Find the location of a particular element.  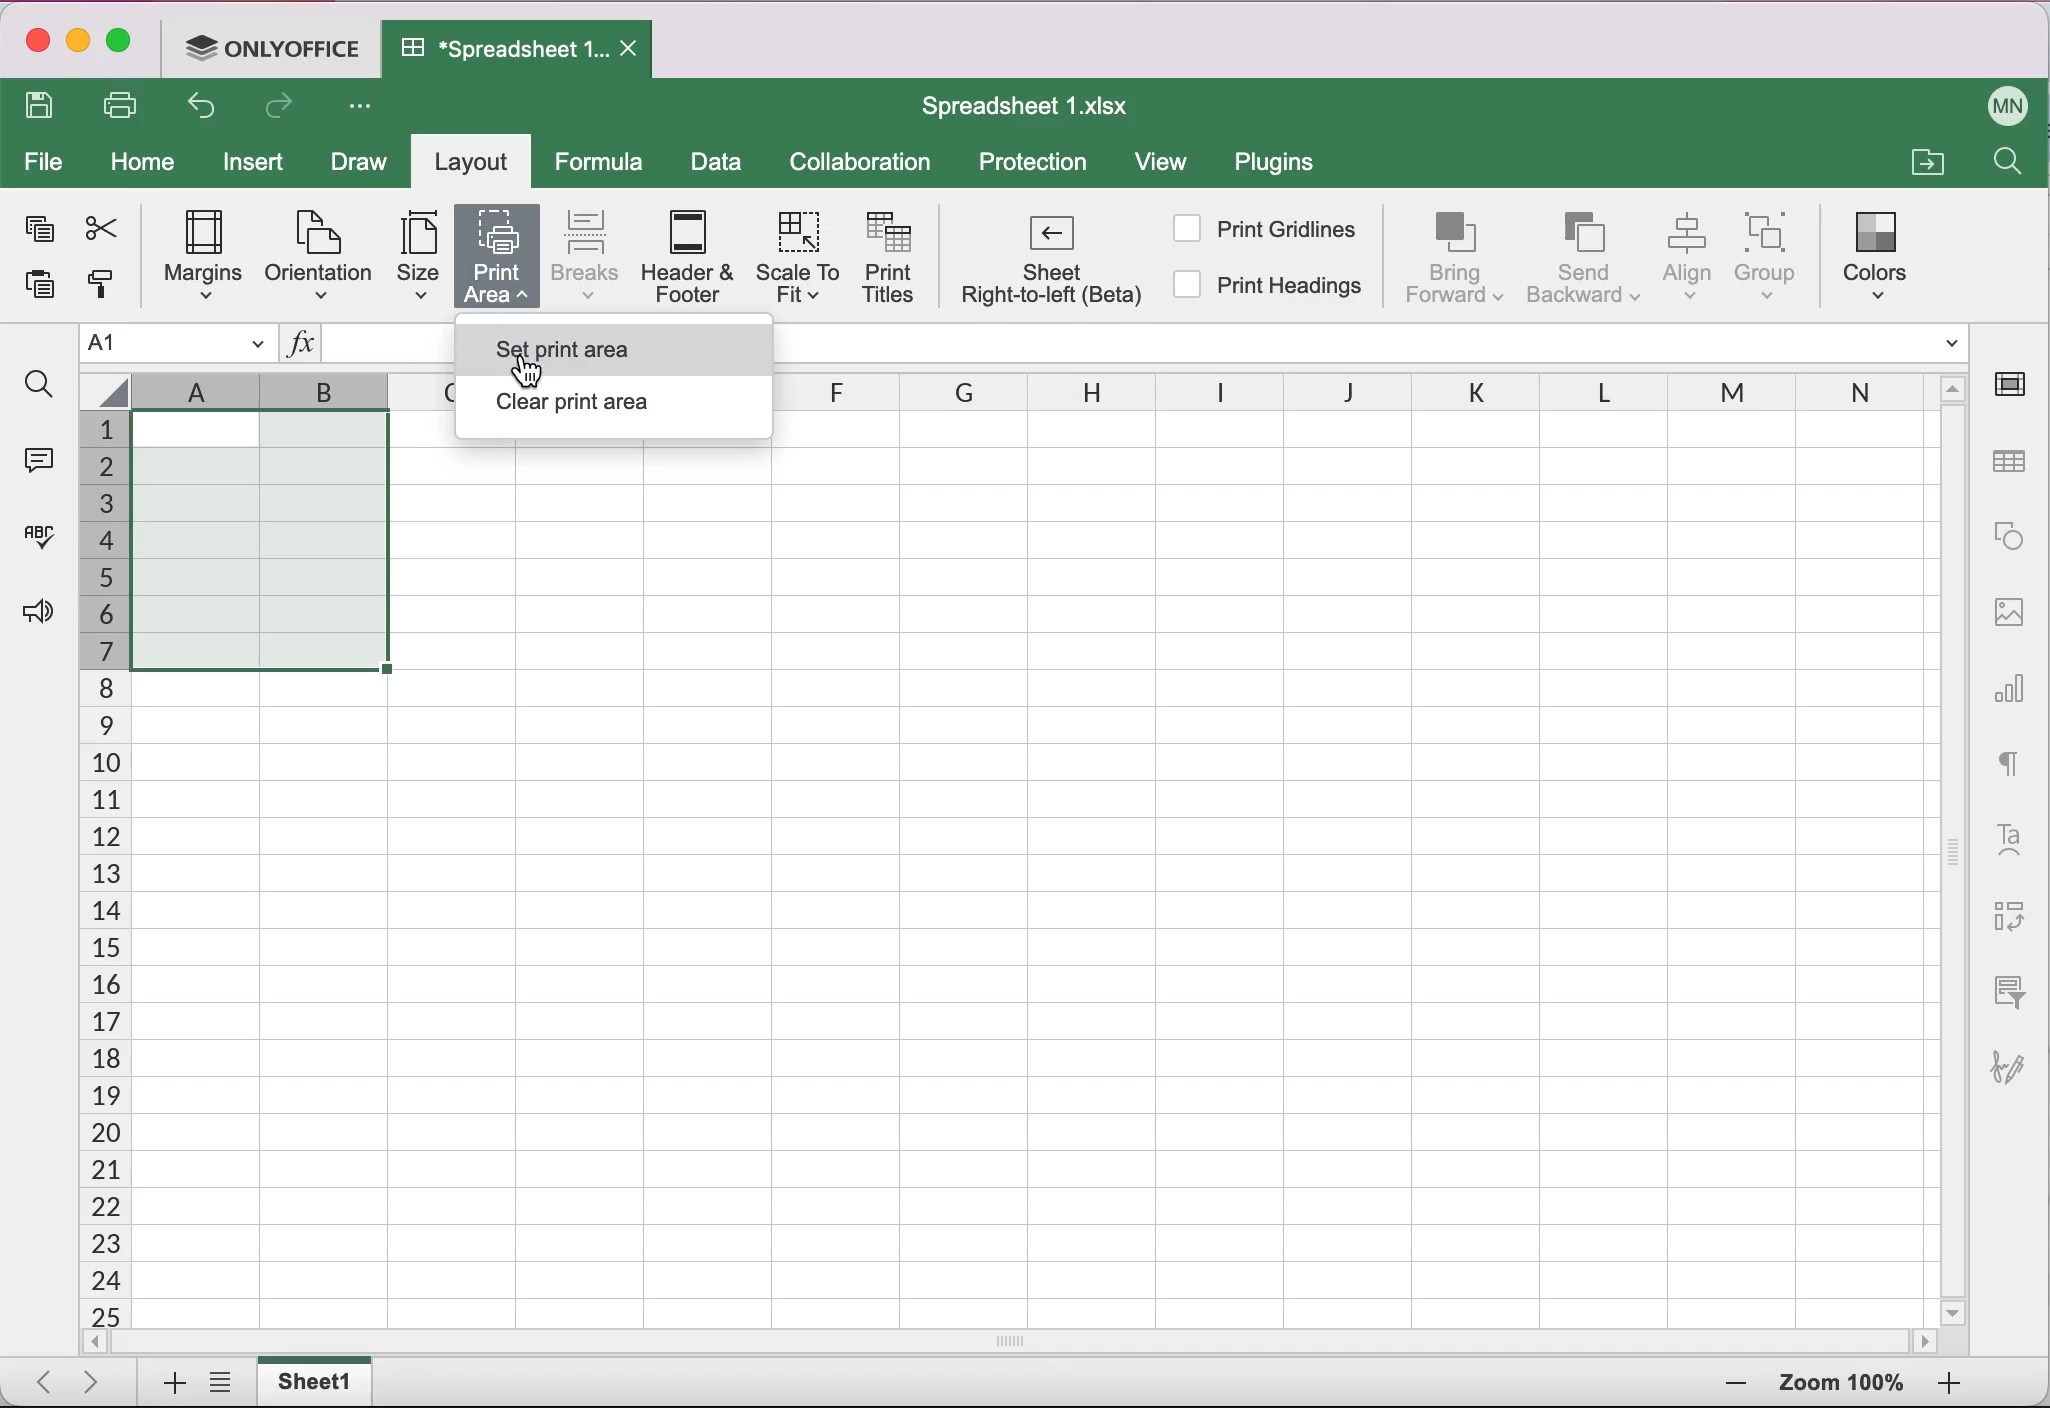

chart is located at coordinates (2012, 681).